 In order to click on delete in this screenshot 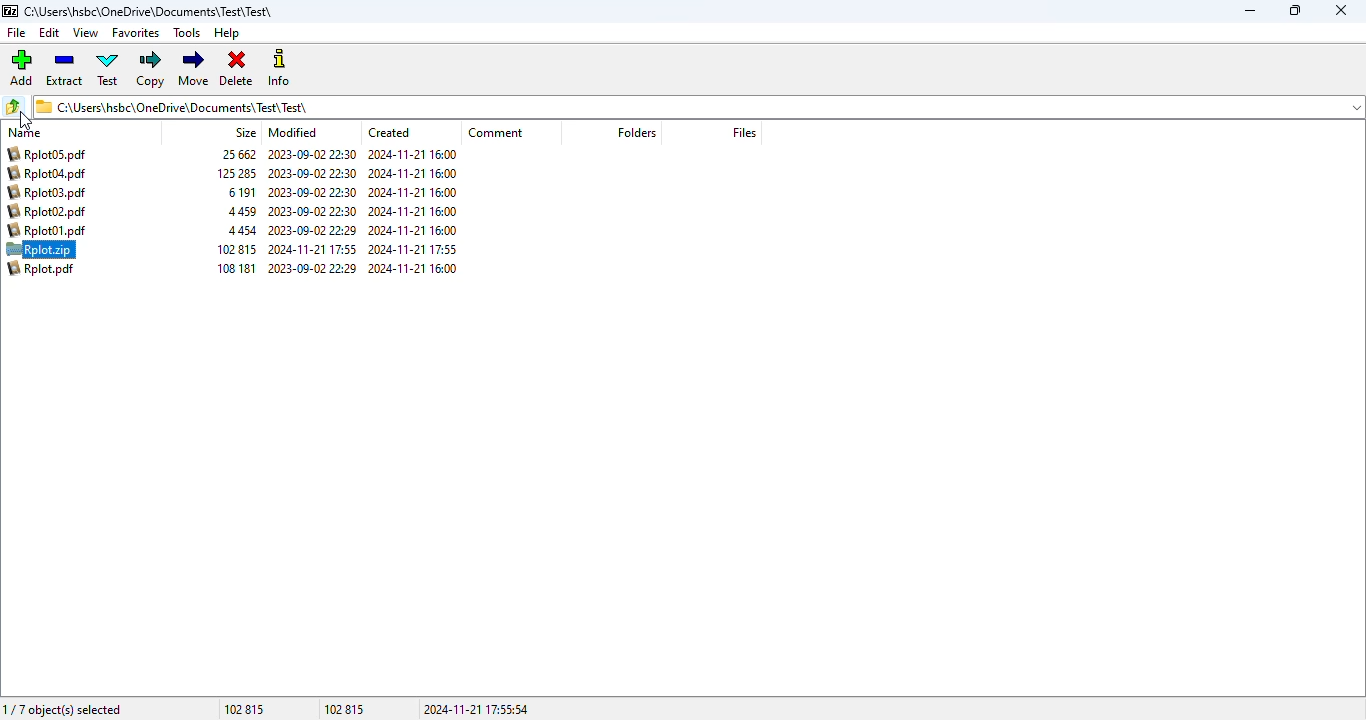, I will do `click(236, 67)`.